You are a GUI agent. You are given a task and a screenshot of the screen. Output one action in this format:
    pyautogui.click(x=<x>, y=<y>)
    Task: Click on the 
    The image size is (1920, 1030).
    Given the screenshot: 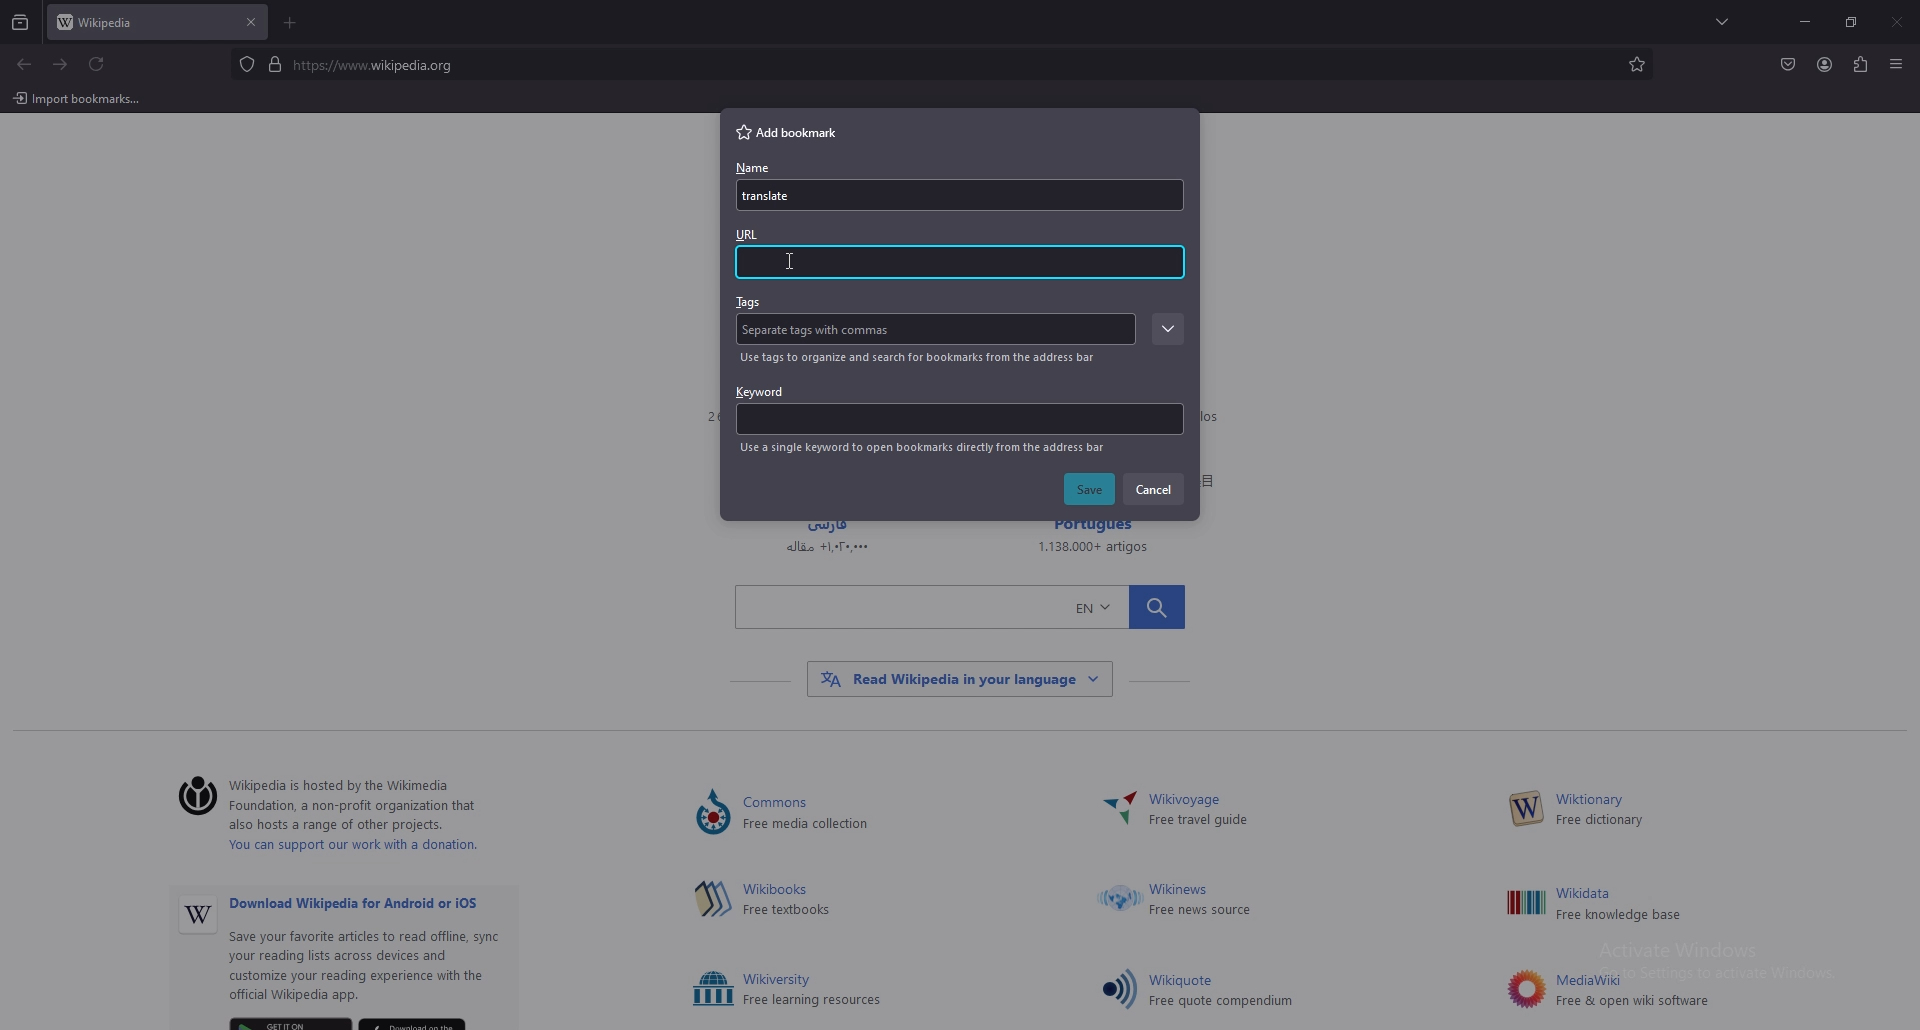 What is the action you would take?
    pyautogui.click(x=1120, y=901)
    